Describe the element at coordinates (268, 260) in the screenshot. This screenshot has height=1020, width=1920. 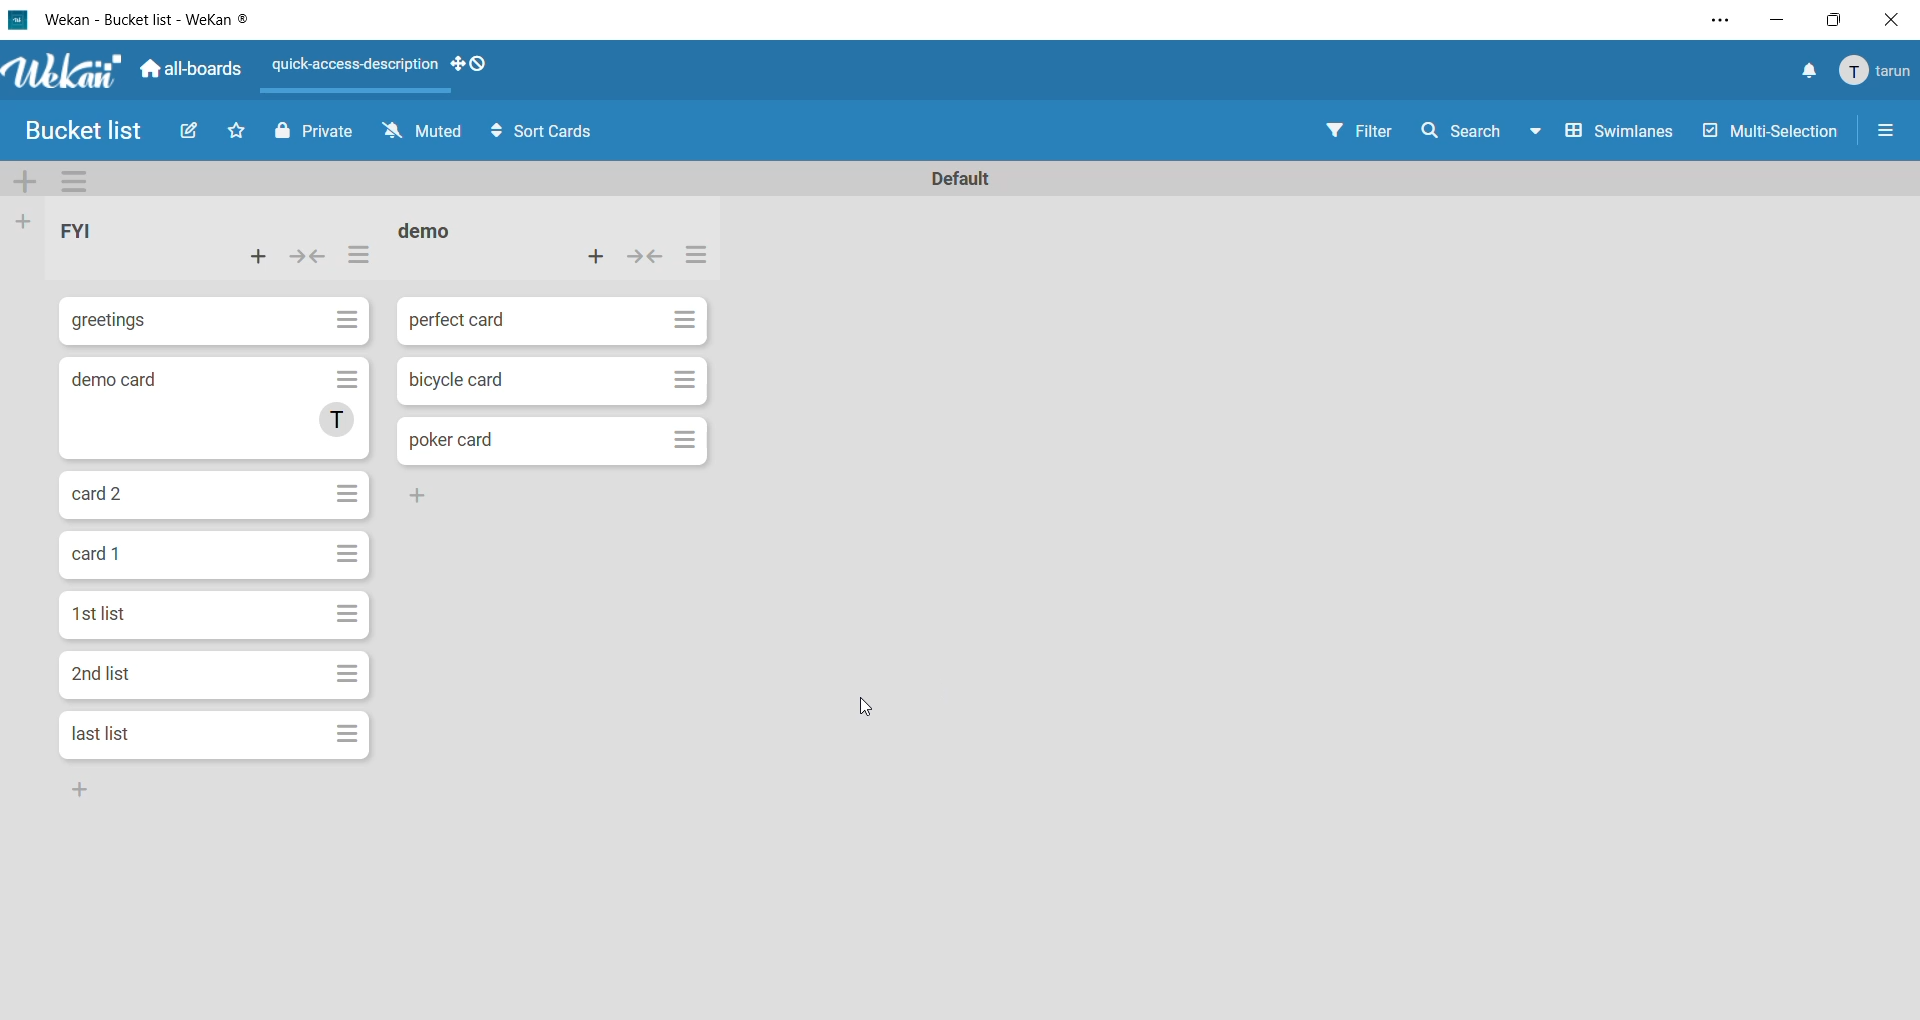
I see `add card` at that location.